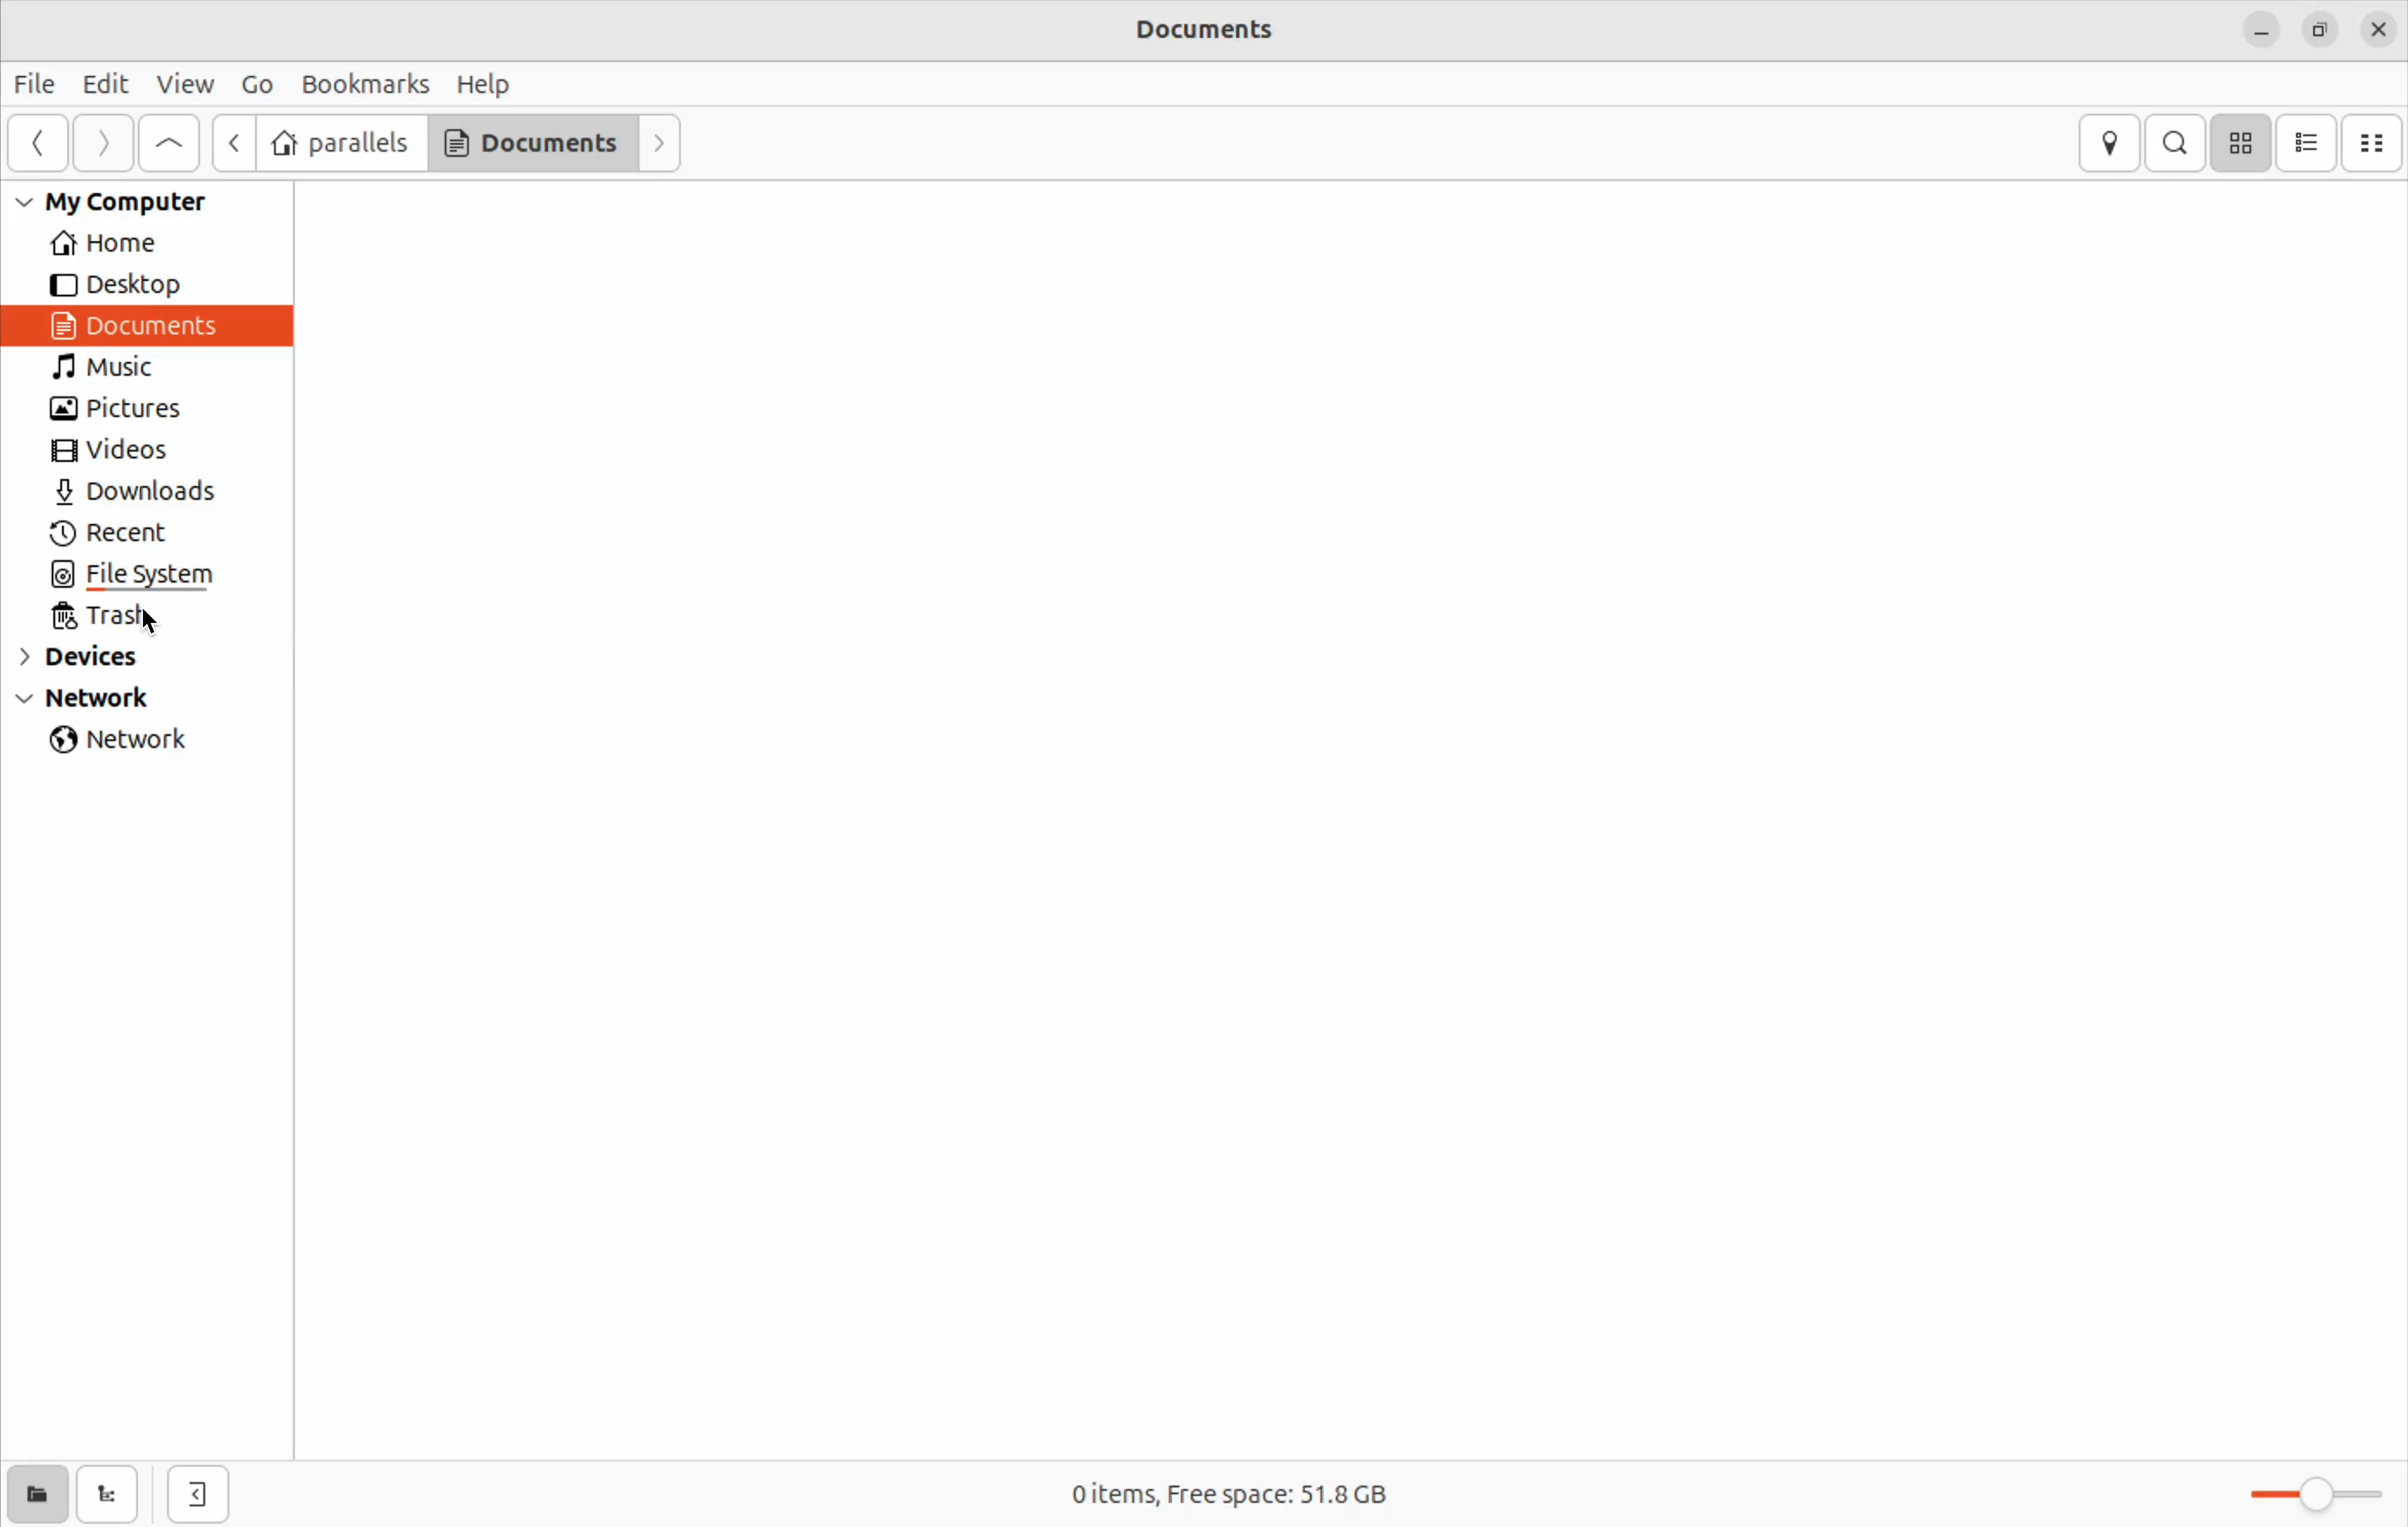  Describe the element at coordinates (2108, 143) in the screenshot. I see `location` at that location.